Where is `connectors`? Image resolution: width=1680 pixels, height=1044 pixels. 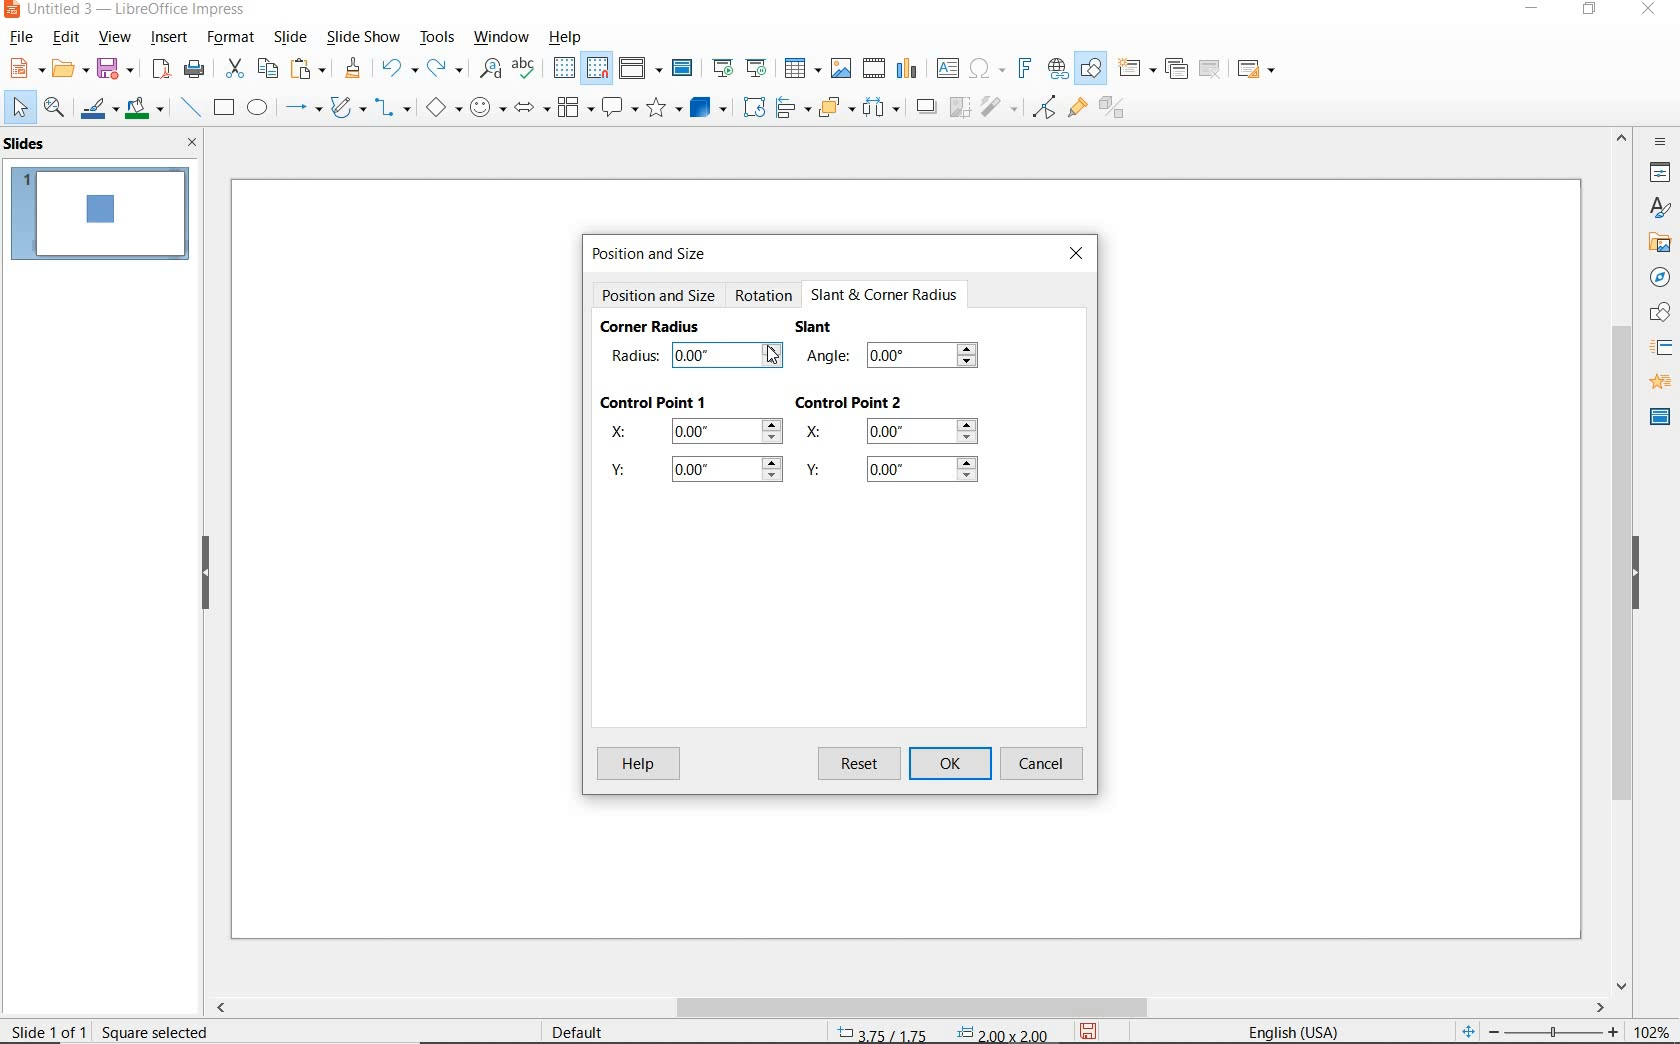
connectors is located at coordinates (392, 110).